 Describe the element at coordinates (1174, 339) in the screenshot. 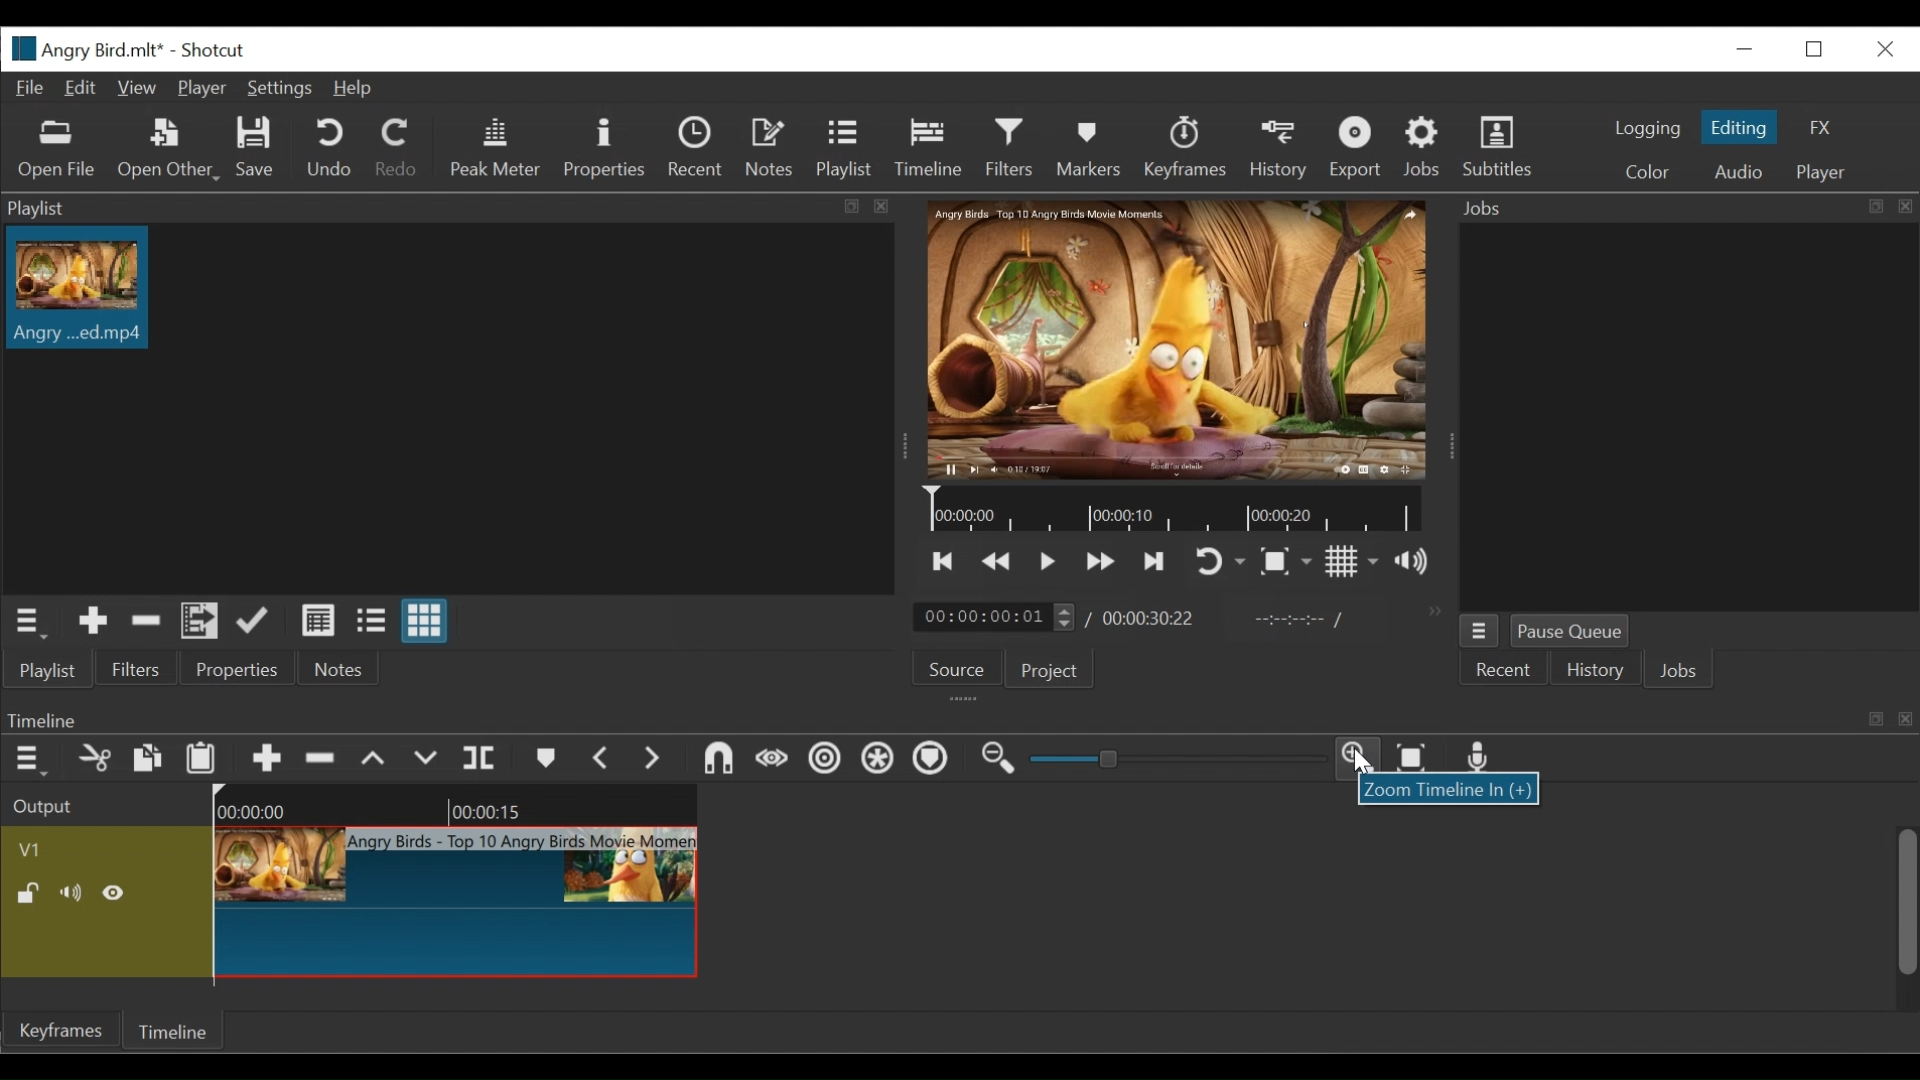

I see `Media Viewer` at that location.